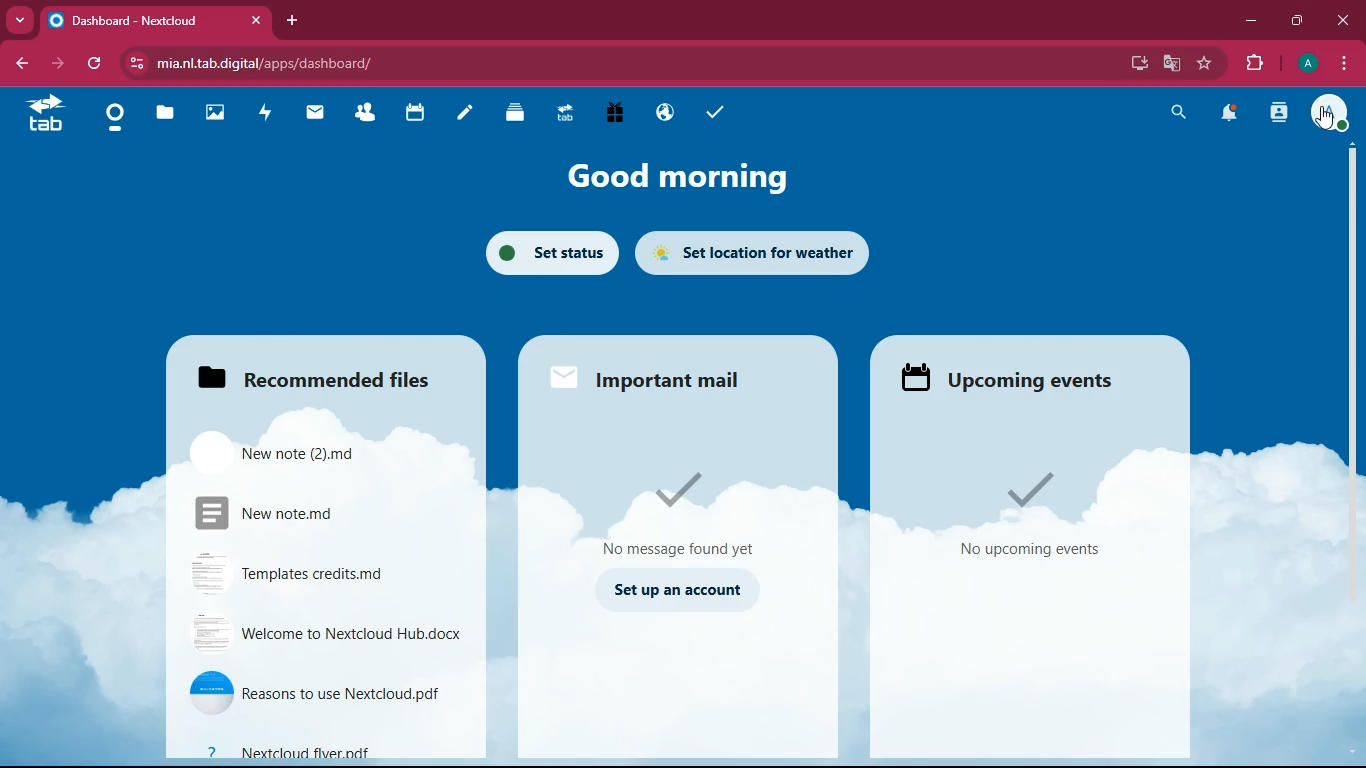 The height and width of the screenshot is (768, 1366). Describe the element at coordinates (1331, 116) in the screenshot. I see `profile` at that location.